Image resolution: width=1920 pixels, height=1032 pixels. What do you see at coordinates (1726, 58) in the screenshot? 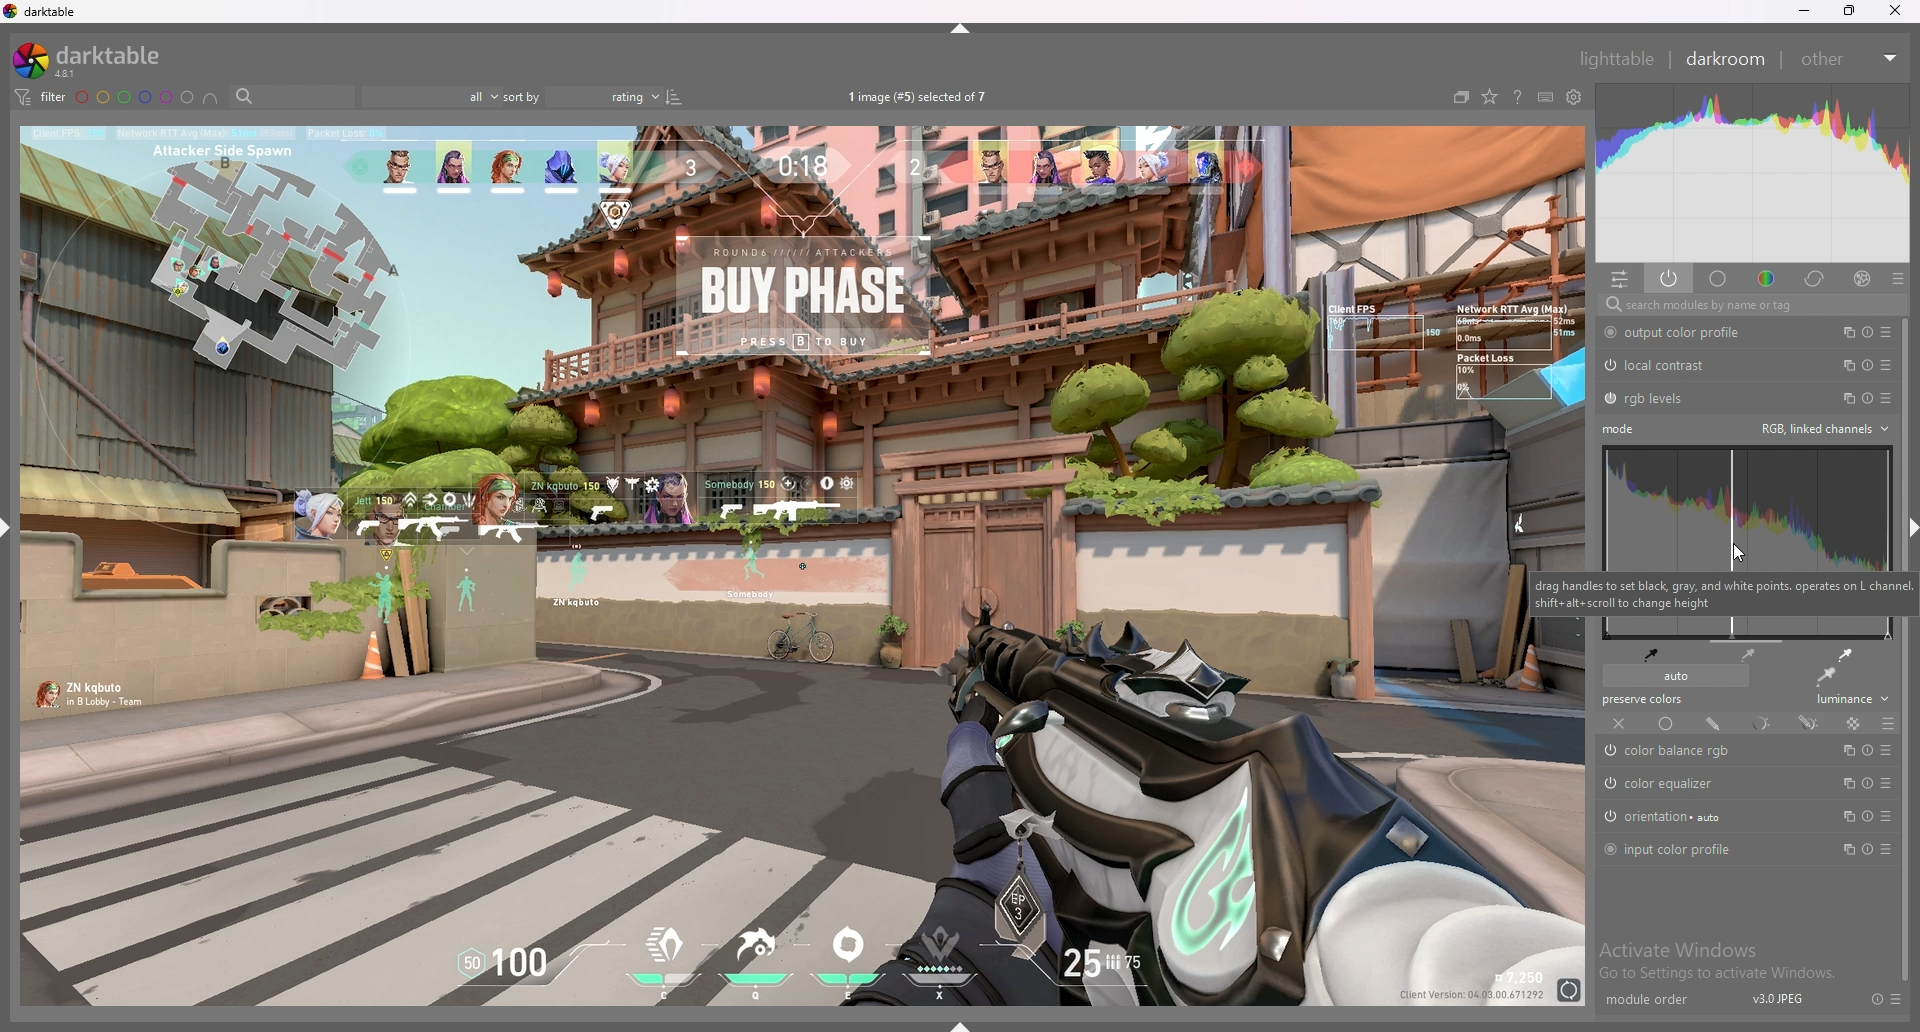
I see `darkroom` at bounding box center [1726, 58].